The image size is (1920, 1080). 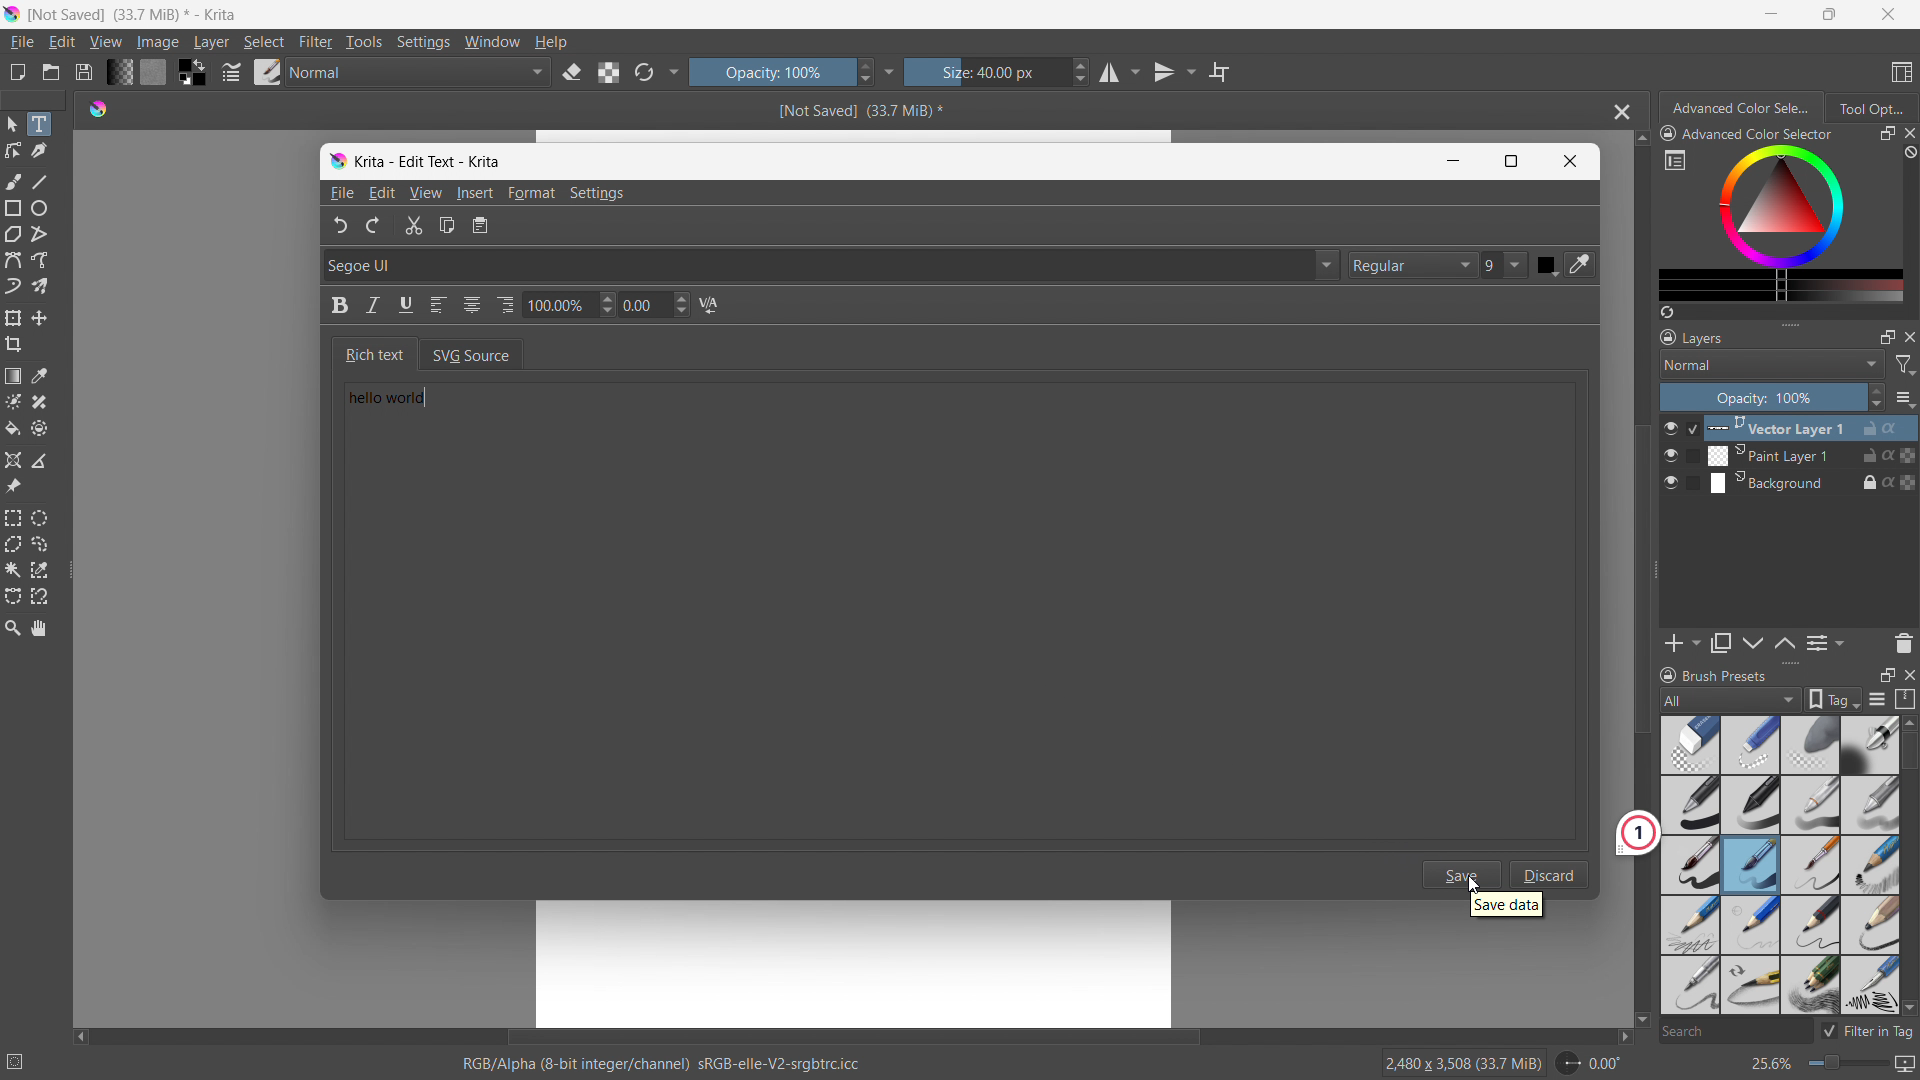 What do you see at coordinates (423, 43) in the screenshot?
I see `settings` at bounding box center [423, 43].